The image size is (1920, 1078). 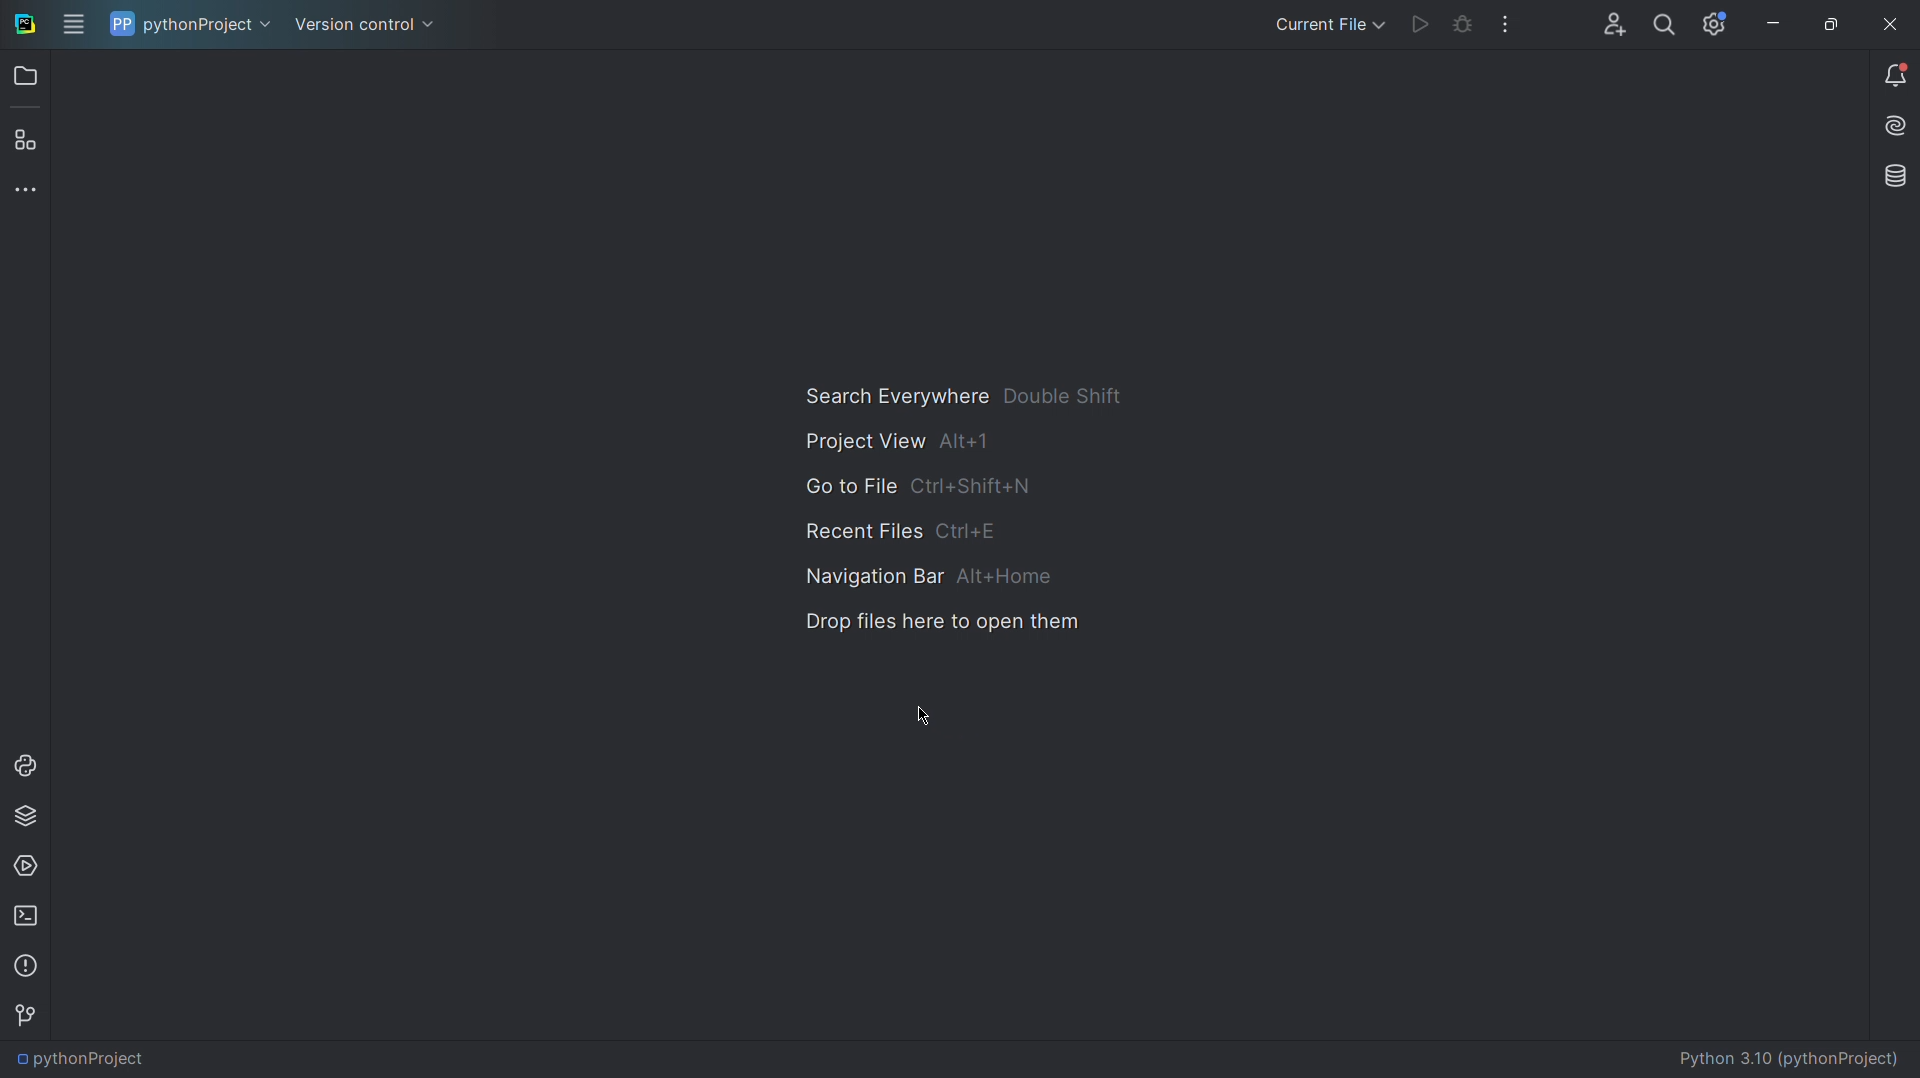 I want to click on version control, so click(x=32, y=1013).